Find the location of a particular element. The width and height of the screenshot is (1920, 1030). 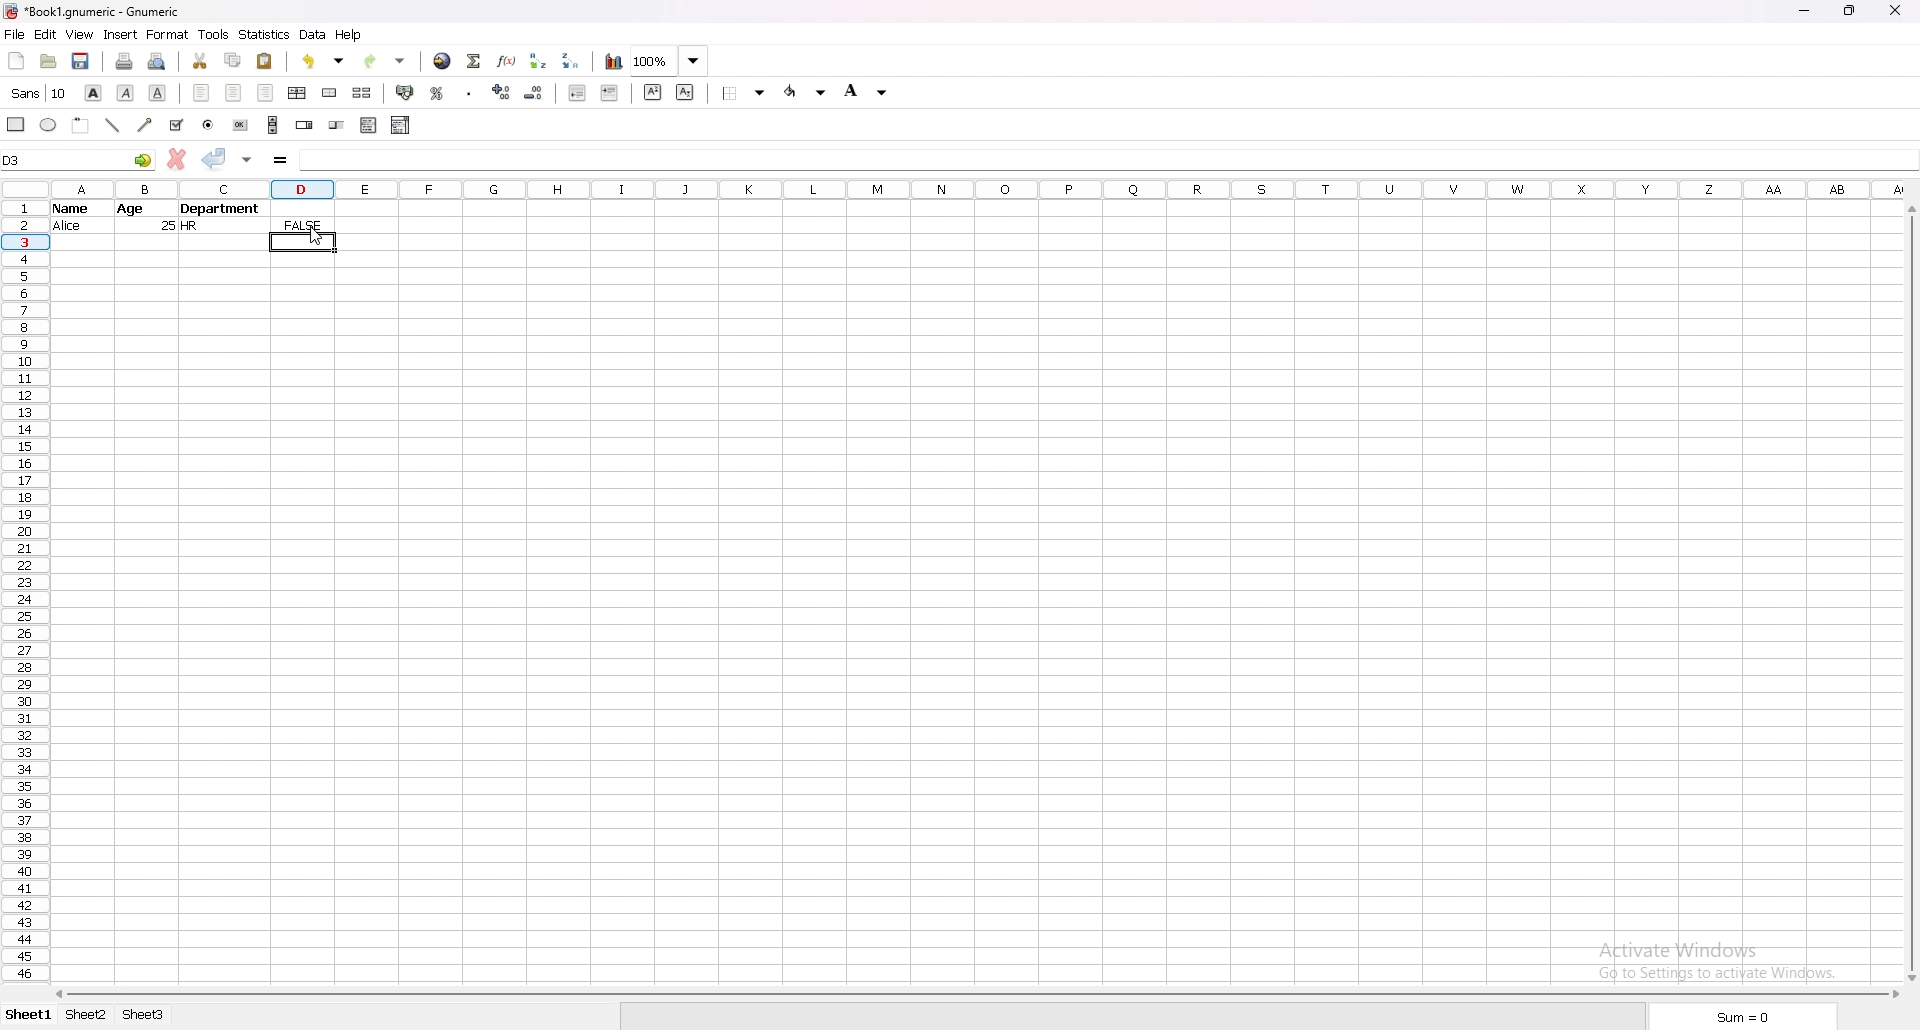

hyperlink is located at coordinates (443, 60).